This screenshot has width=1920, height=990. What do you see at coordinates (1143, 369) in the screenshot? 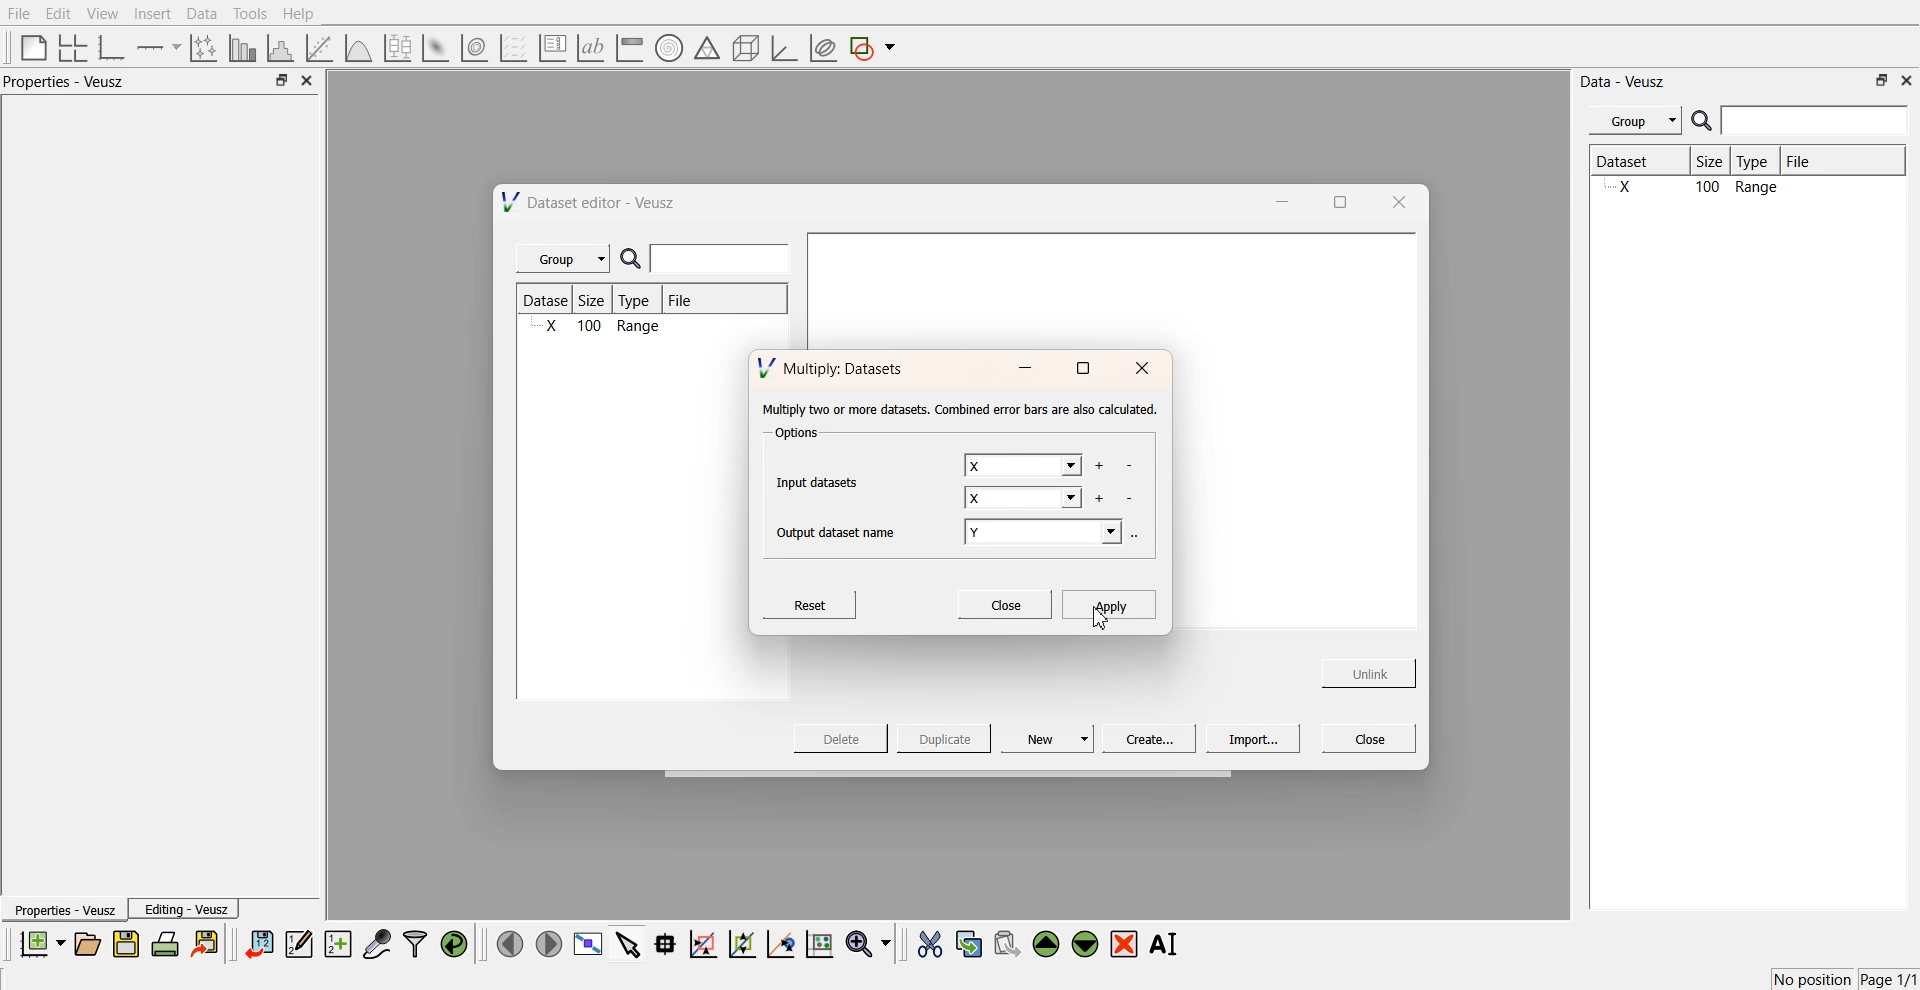
I see `close` at bounding box center [1143, 369].